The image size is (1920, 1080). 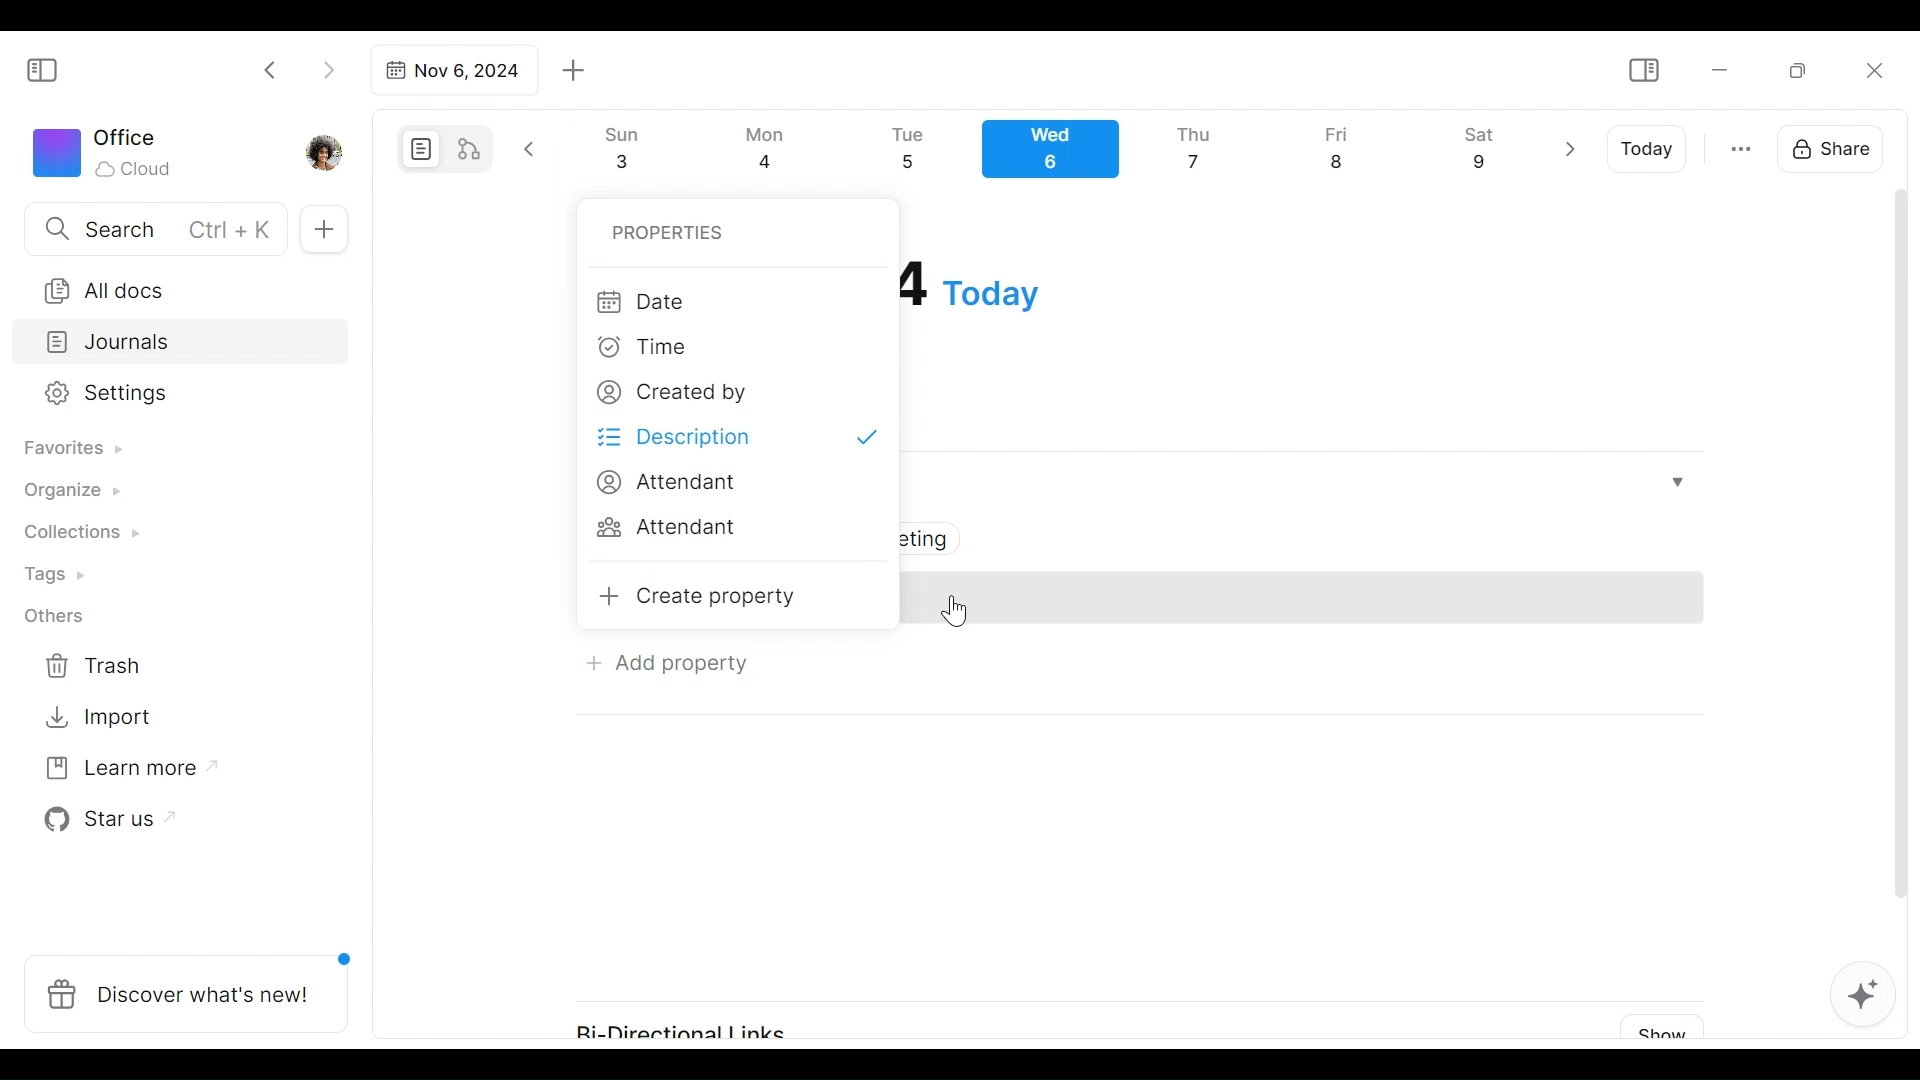 What do you see at coordinates (1649, 149) in the screenshot?
I see `Today` at bounding box center [1649, 149].